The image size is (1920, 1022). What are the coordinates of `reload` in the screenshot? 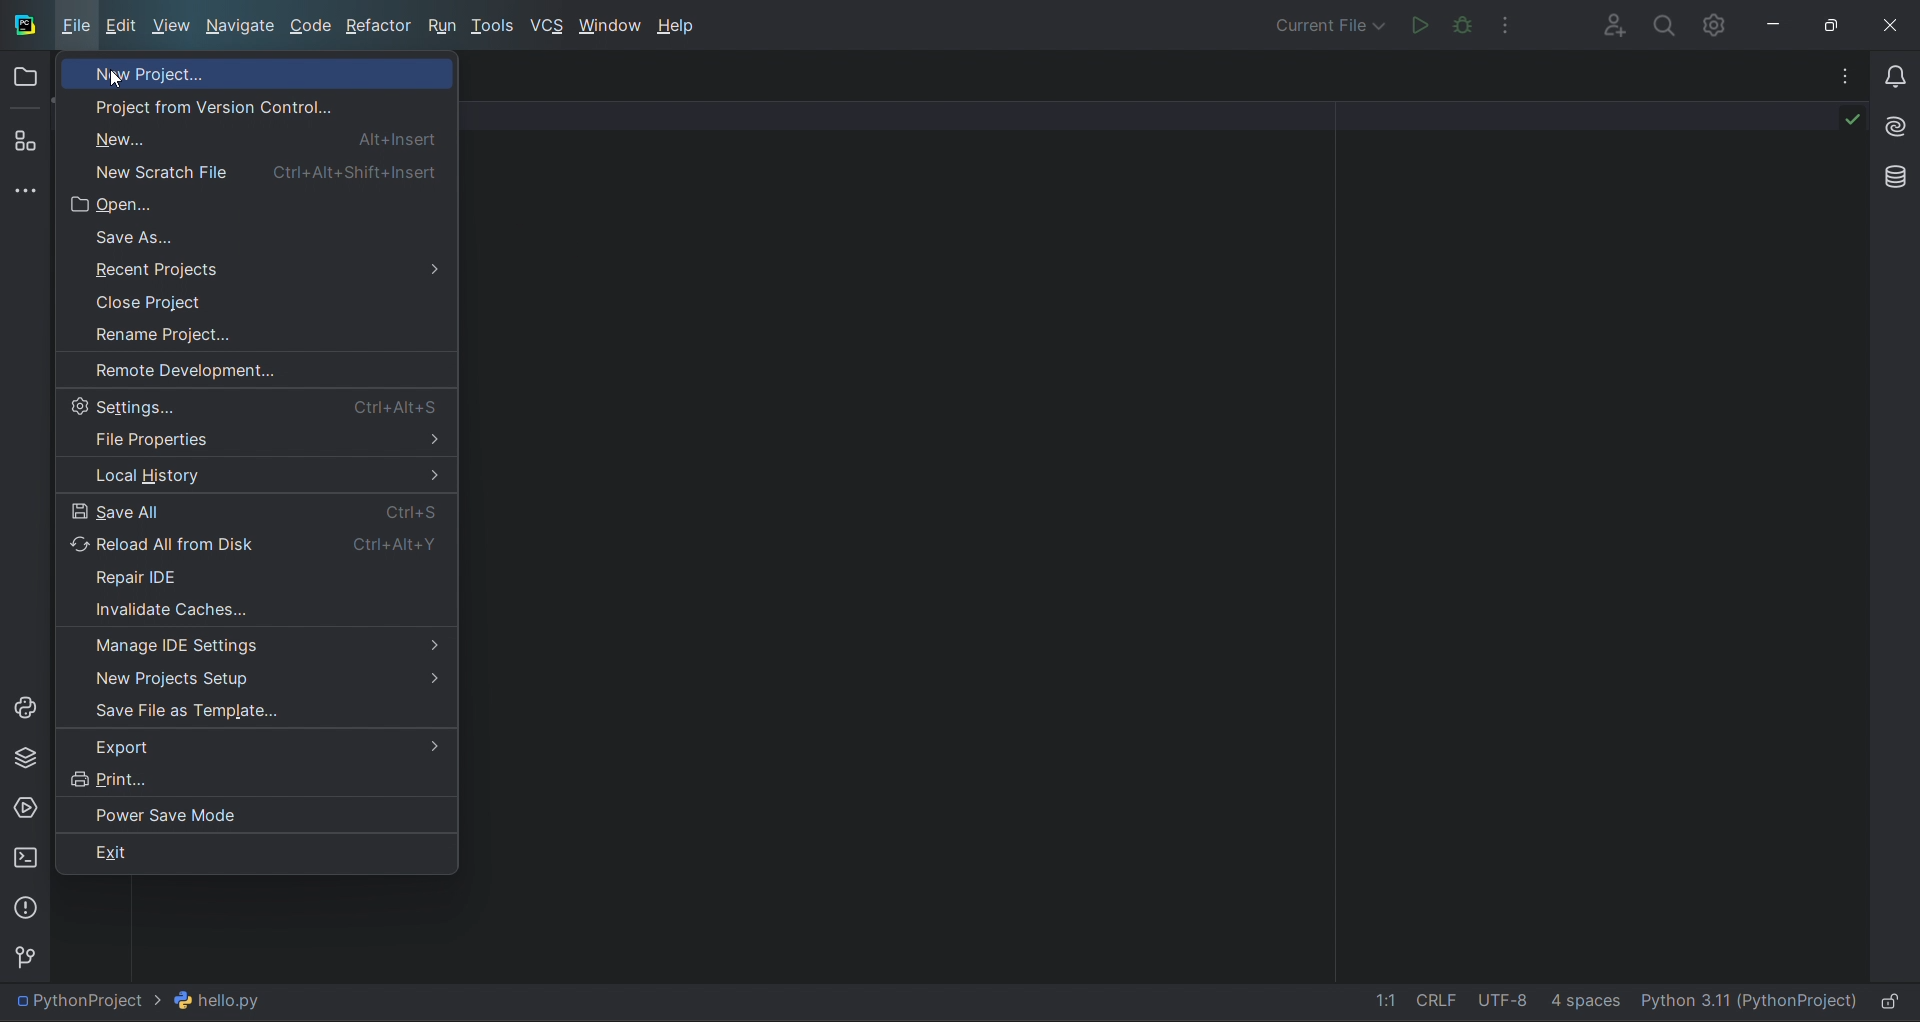 It's located at (257, 542).